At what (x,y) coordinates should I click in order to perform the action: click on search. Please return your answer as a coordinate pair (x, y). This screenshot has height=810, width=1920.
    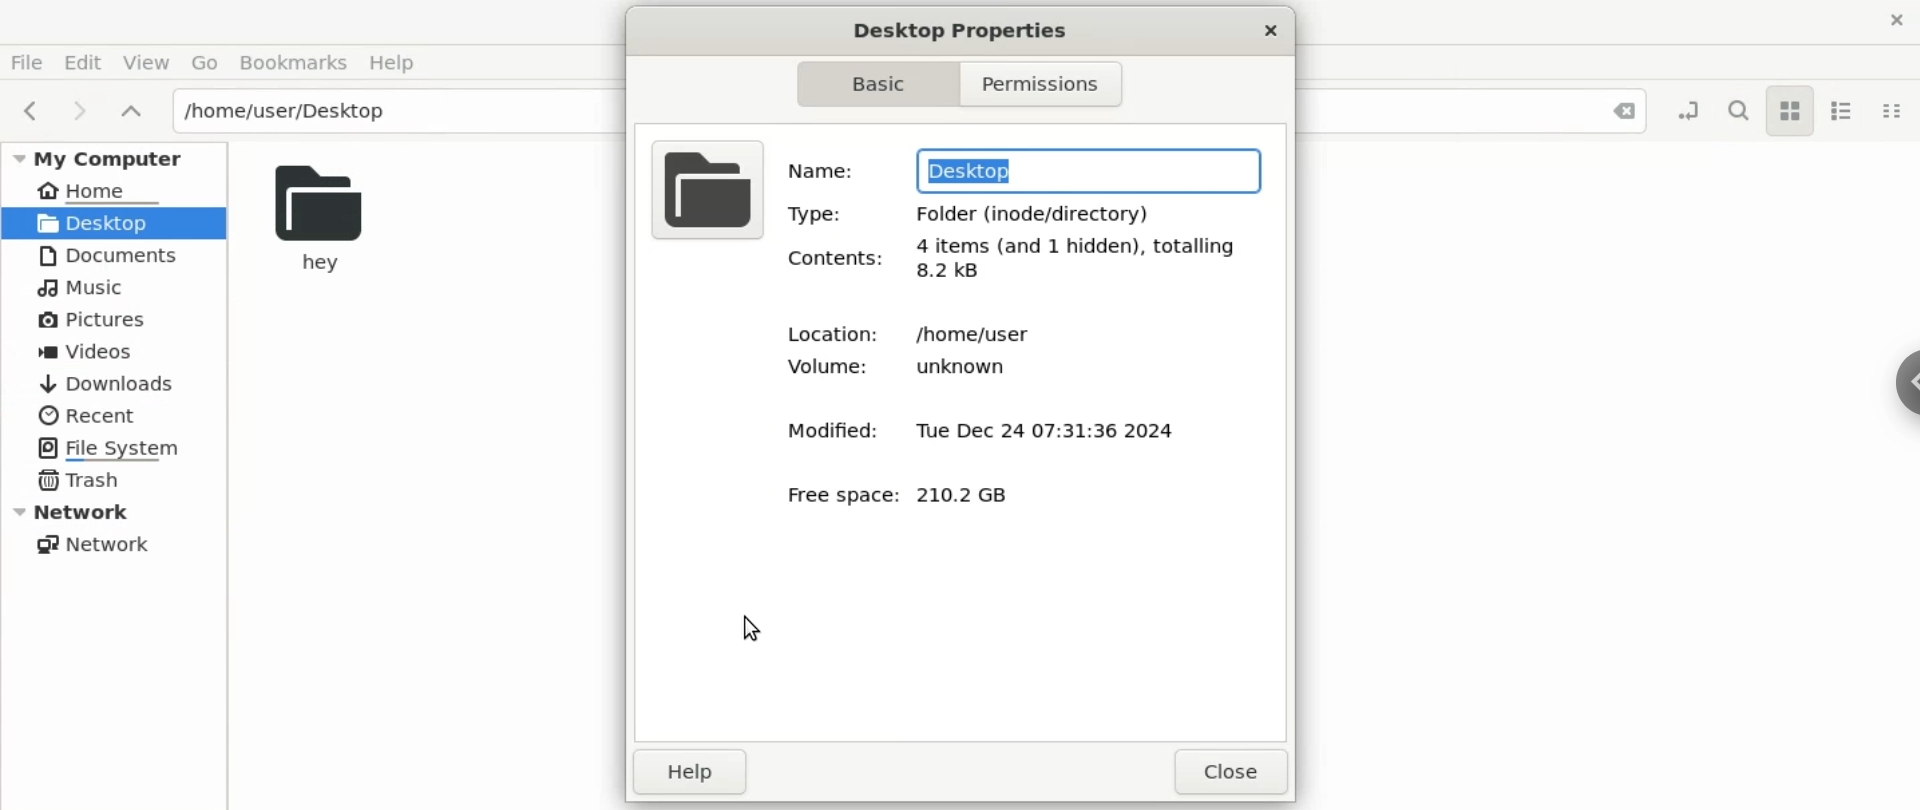
    Looking at the image, I should click on (1736, 112).